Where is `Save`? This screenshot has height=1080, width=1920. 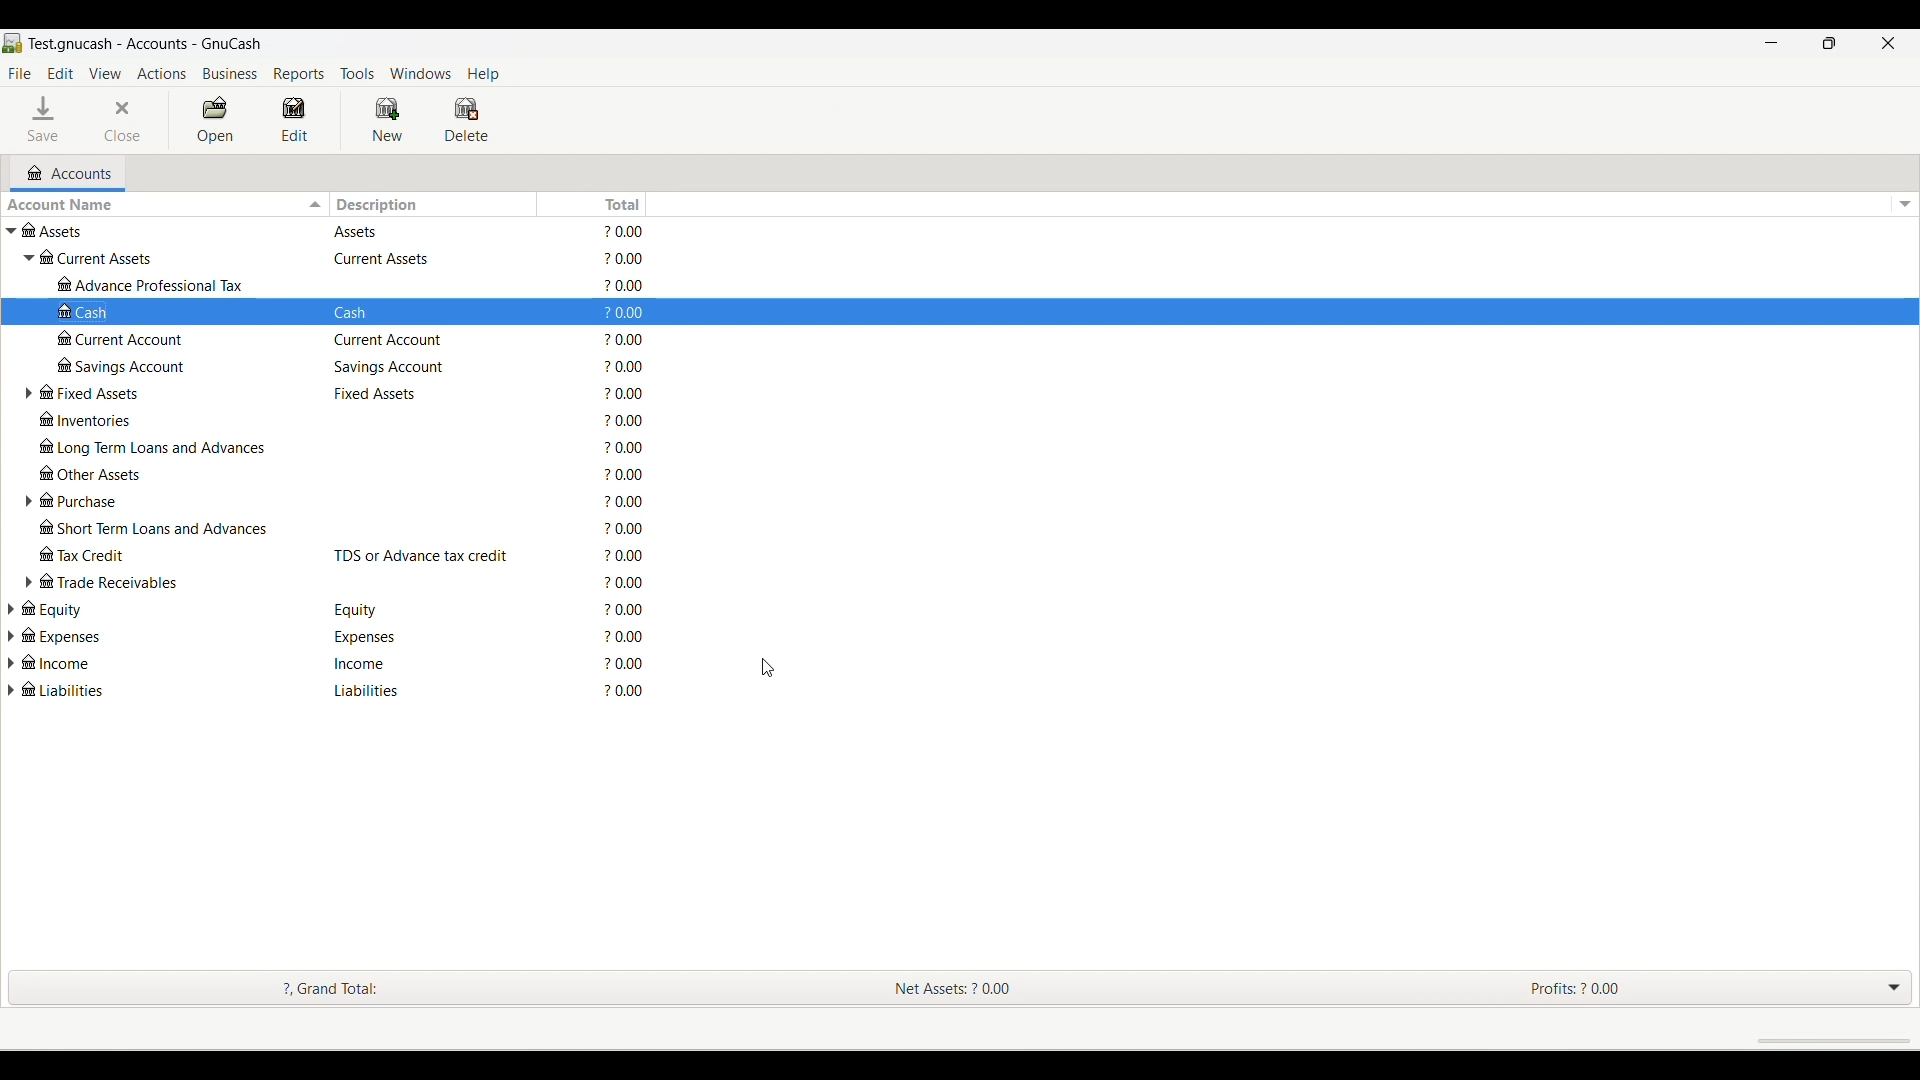
Save is located at coordinates (42, 118).